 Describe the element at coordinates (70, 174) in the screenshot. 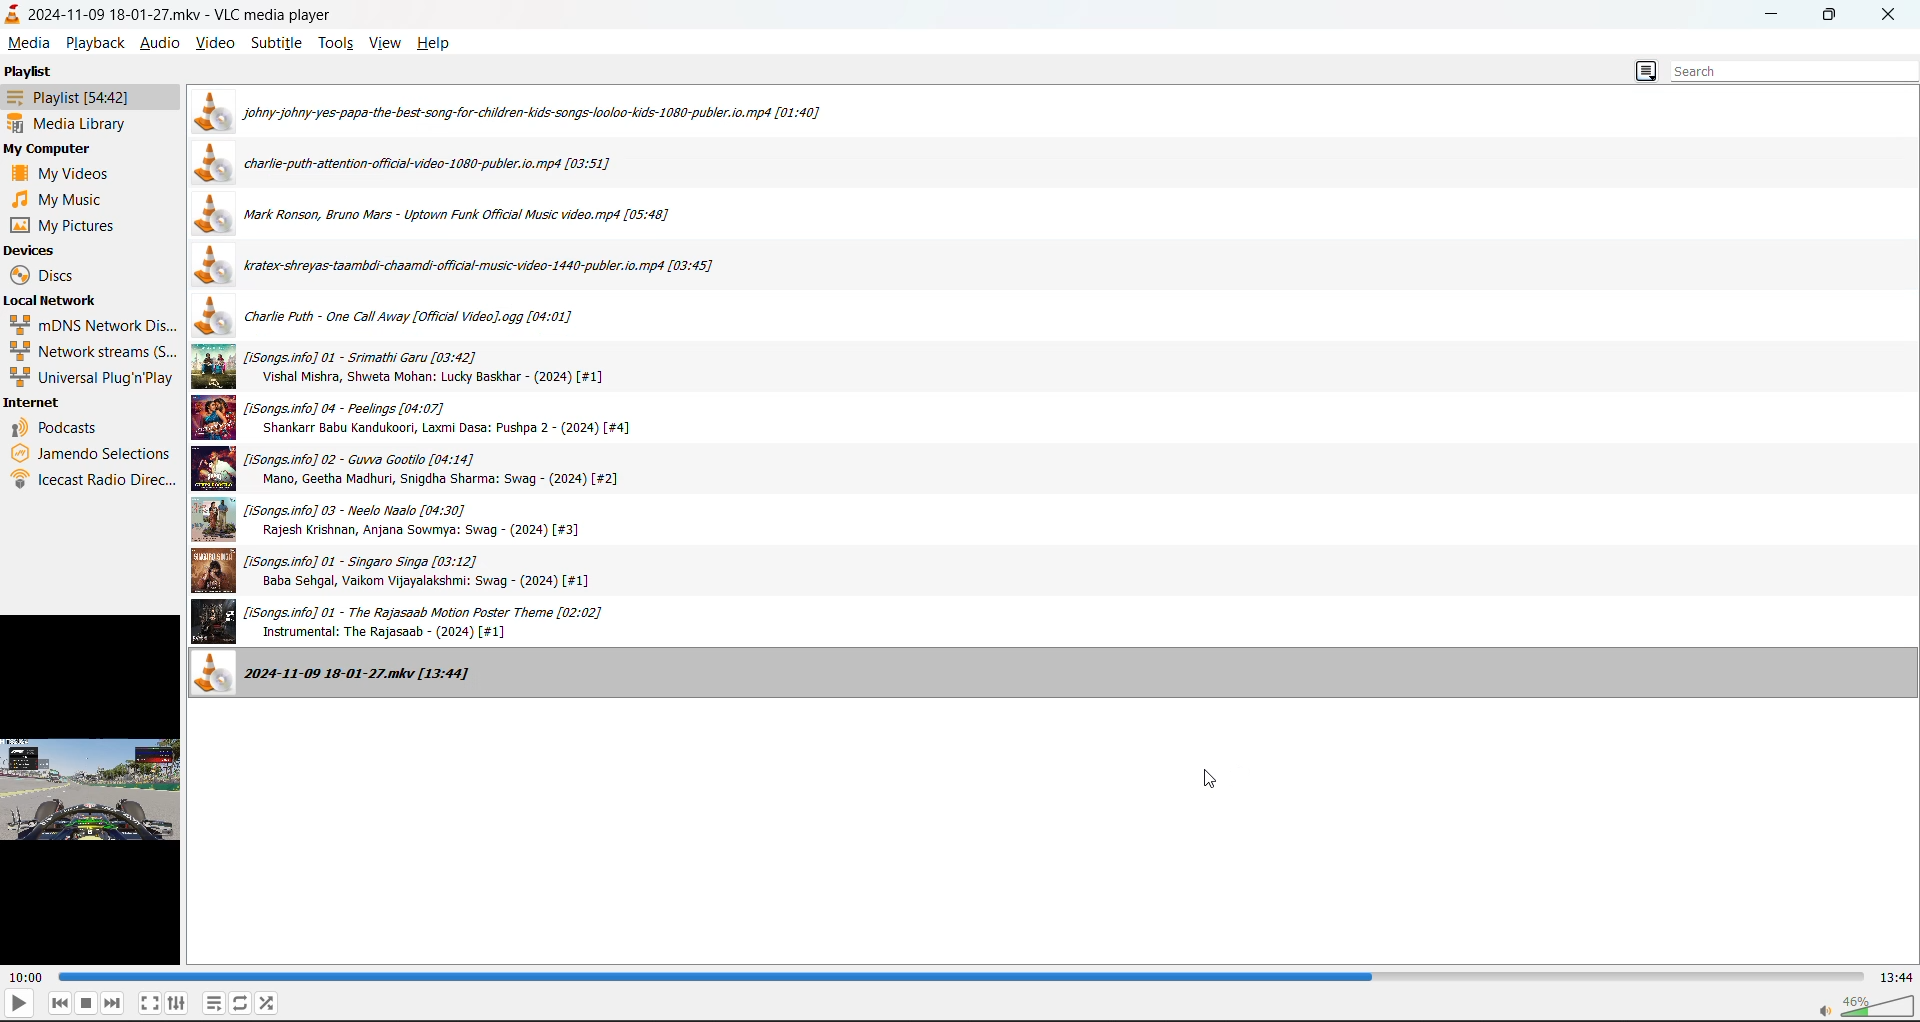

I see `videos` at that location.